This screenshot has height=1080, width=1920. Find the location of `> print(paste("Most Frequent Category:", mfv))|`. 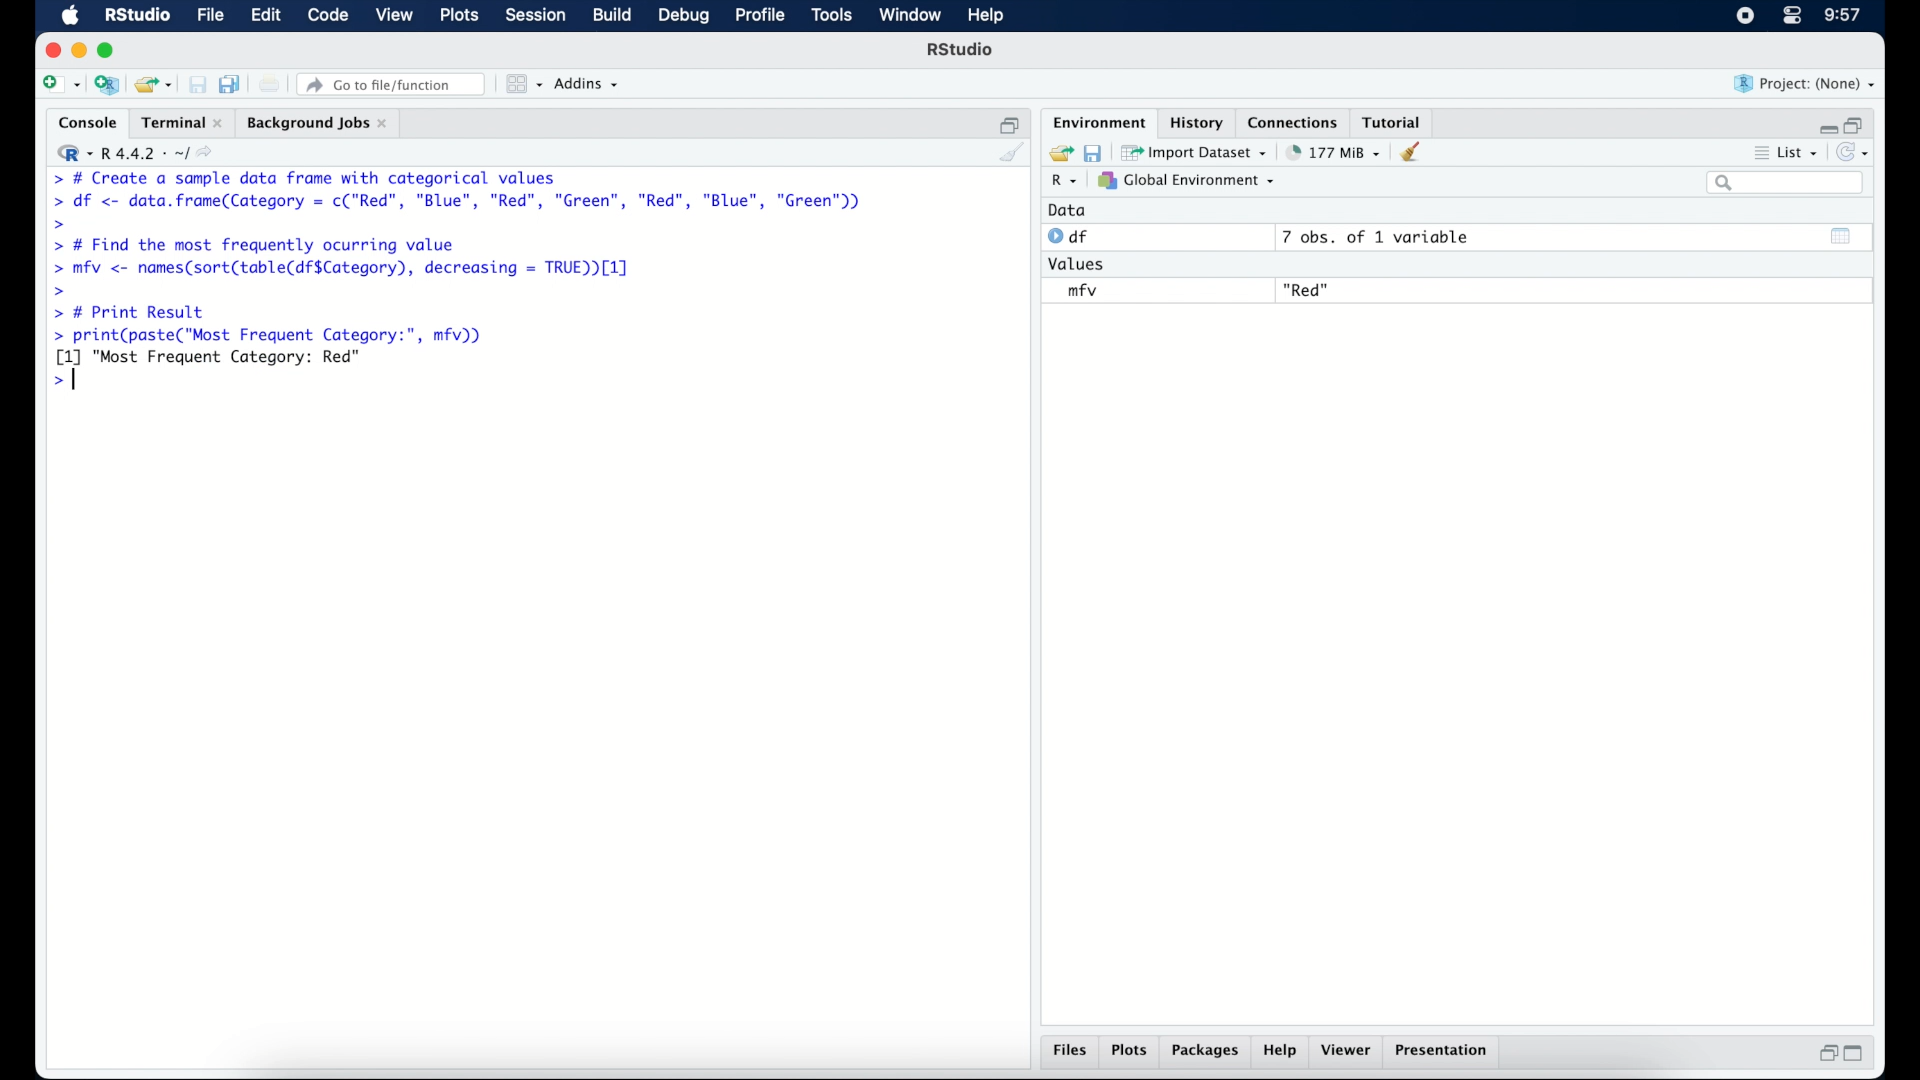

> print(paste("Most Frequent Category:", mfv))| is located at coordinates (277, 334).